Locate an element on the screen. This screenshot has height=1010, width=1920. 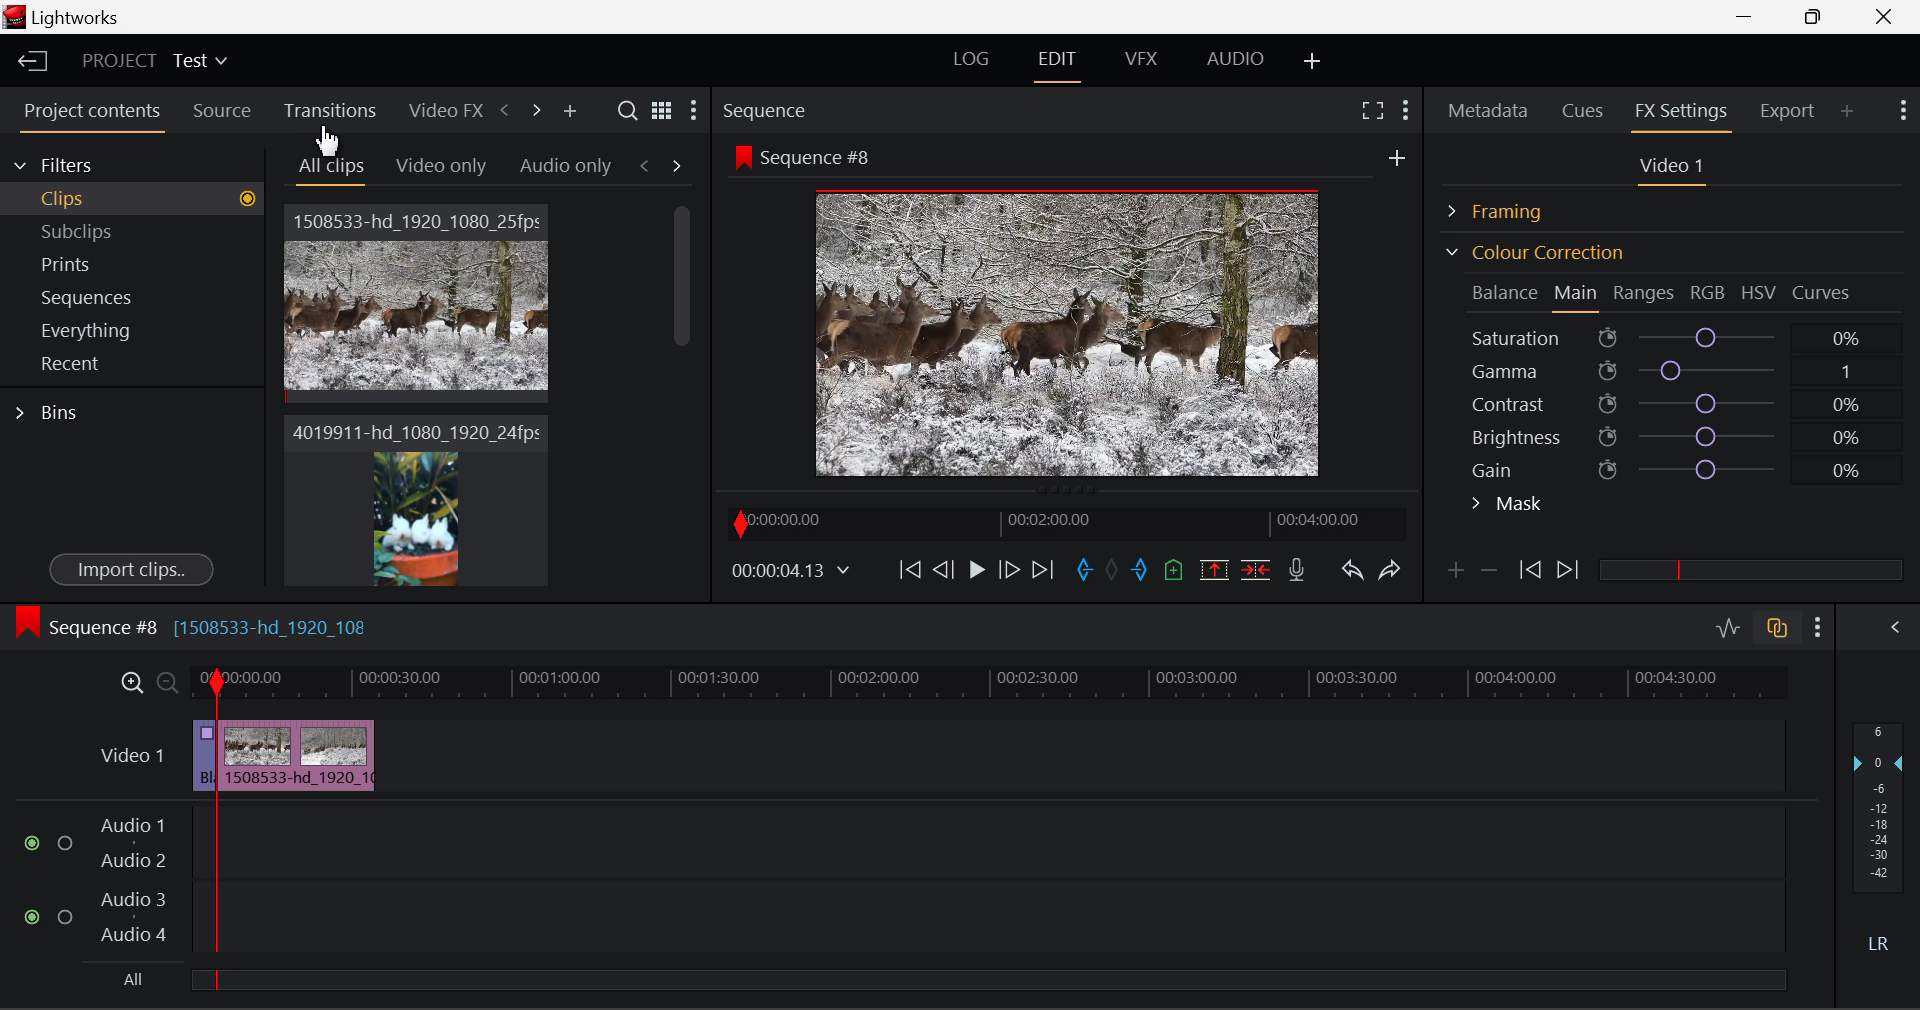
Framing Section is located at coordinates (1511, 208).